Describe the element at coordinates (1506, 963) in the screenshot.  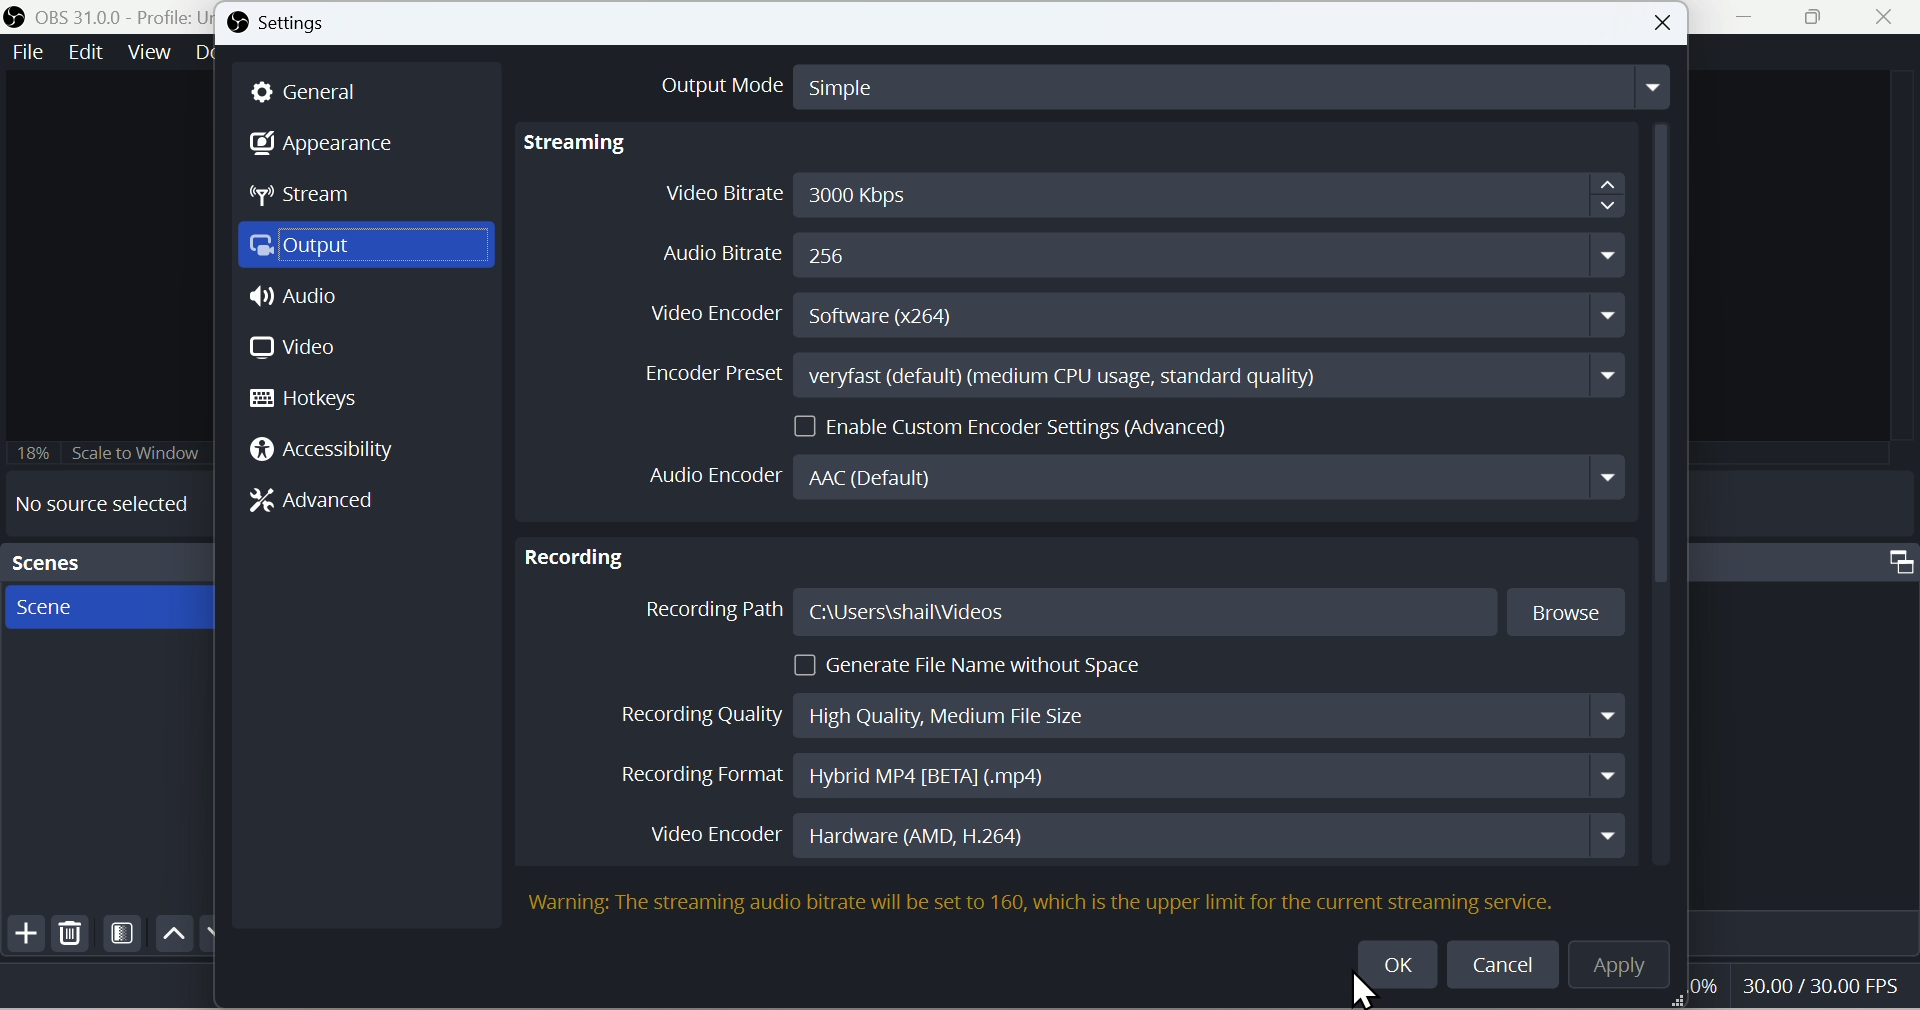
I see `cancel` at that location.